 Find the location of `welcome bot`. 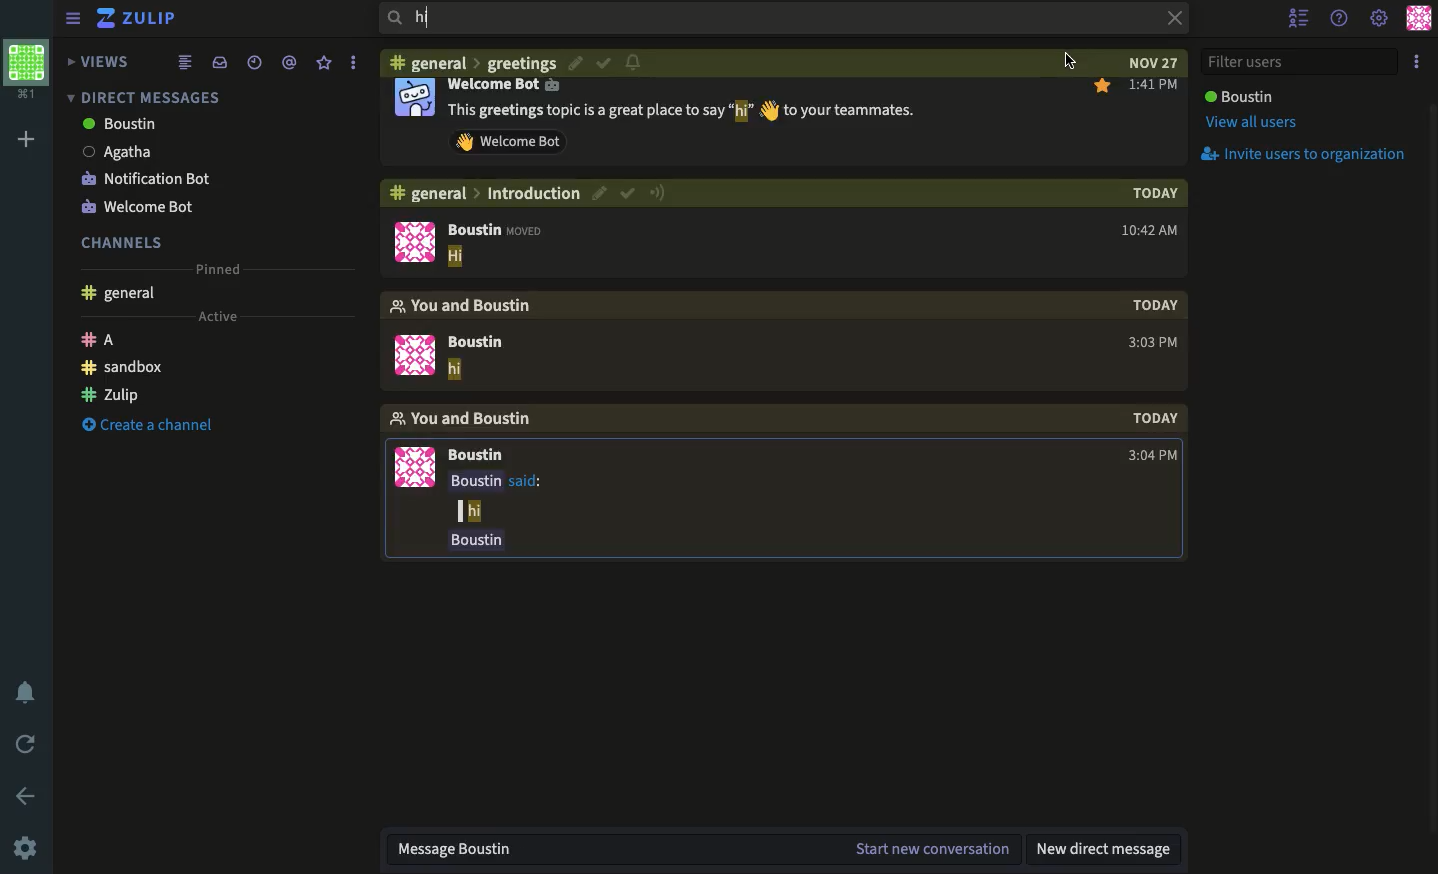

welcome bot is located at coordinates (505, 85).